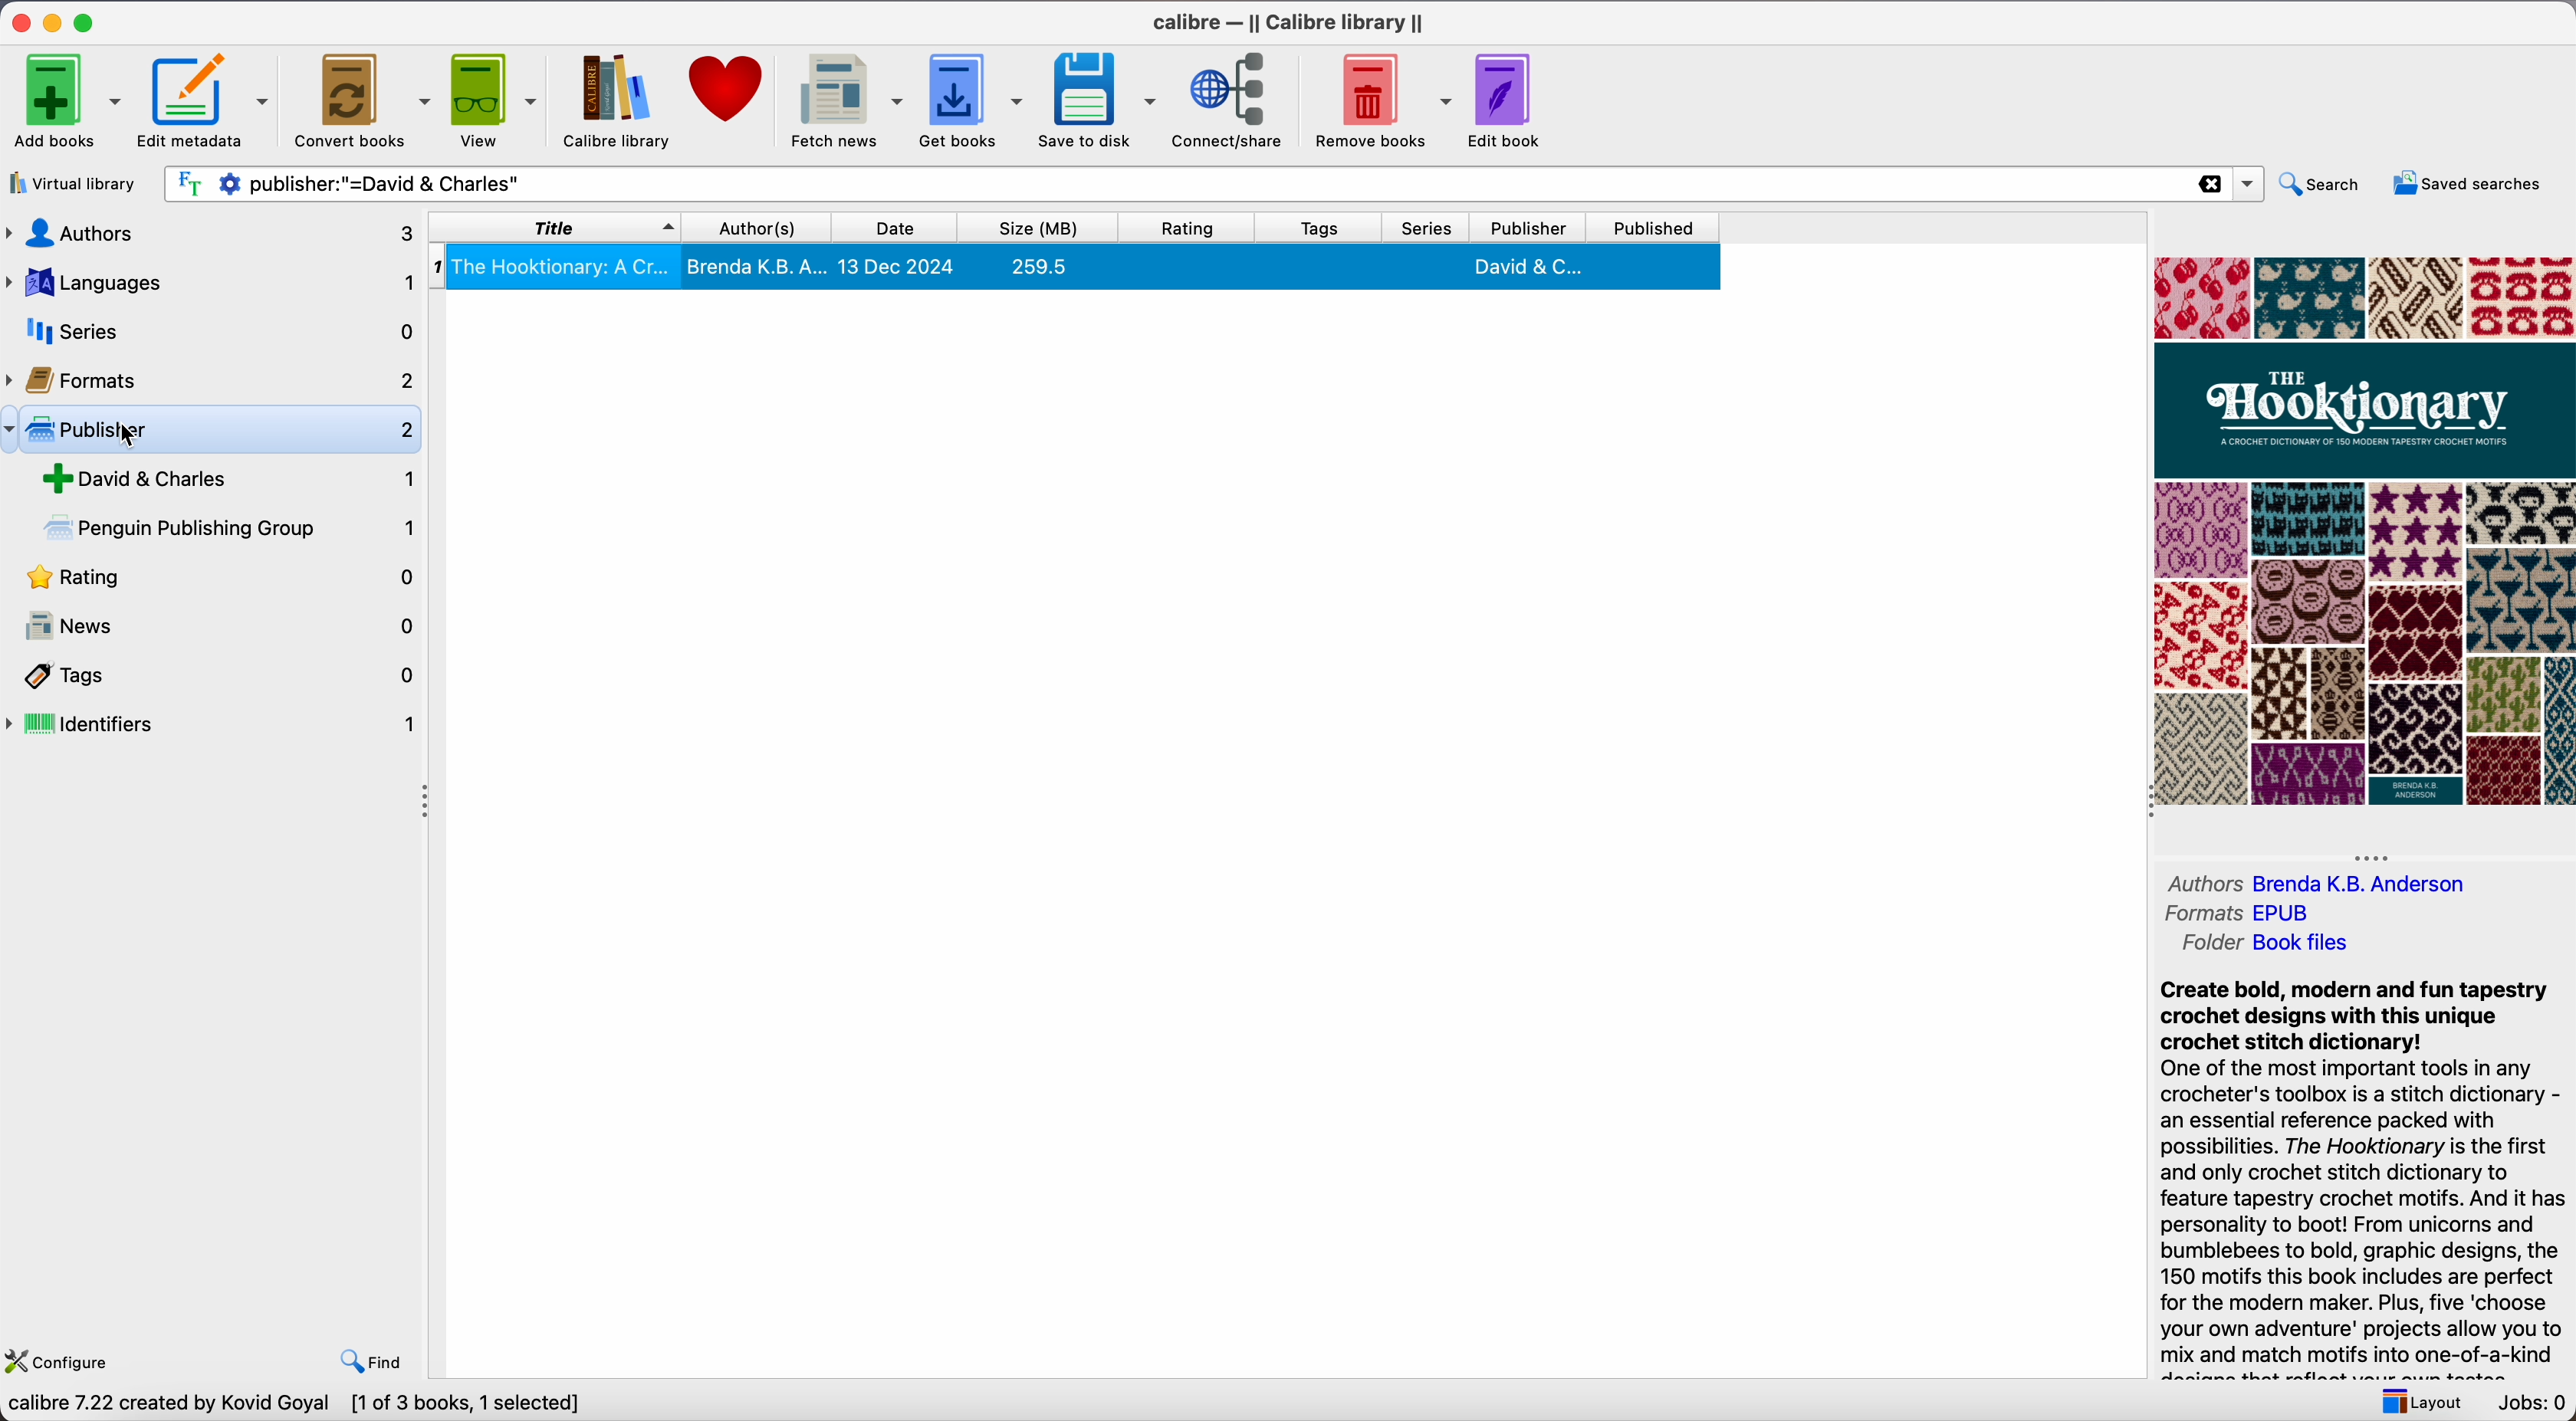  What do you see at coordinates (362, 98) in the screenshot?
I see `convert books` at bounding box center [362, 98].